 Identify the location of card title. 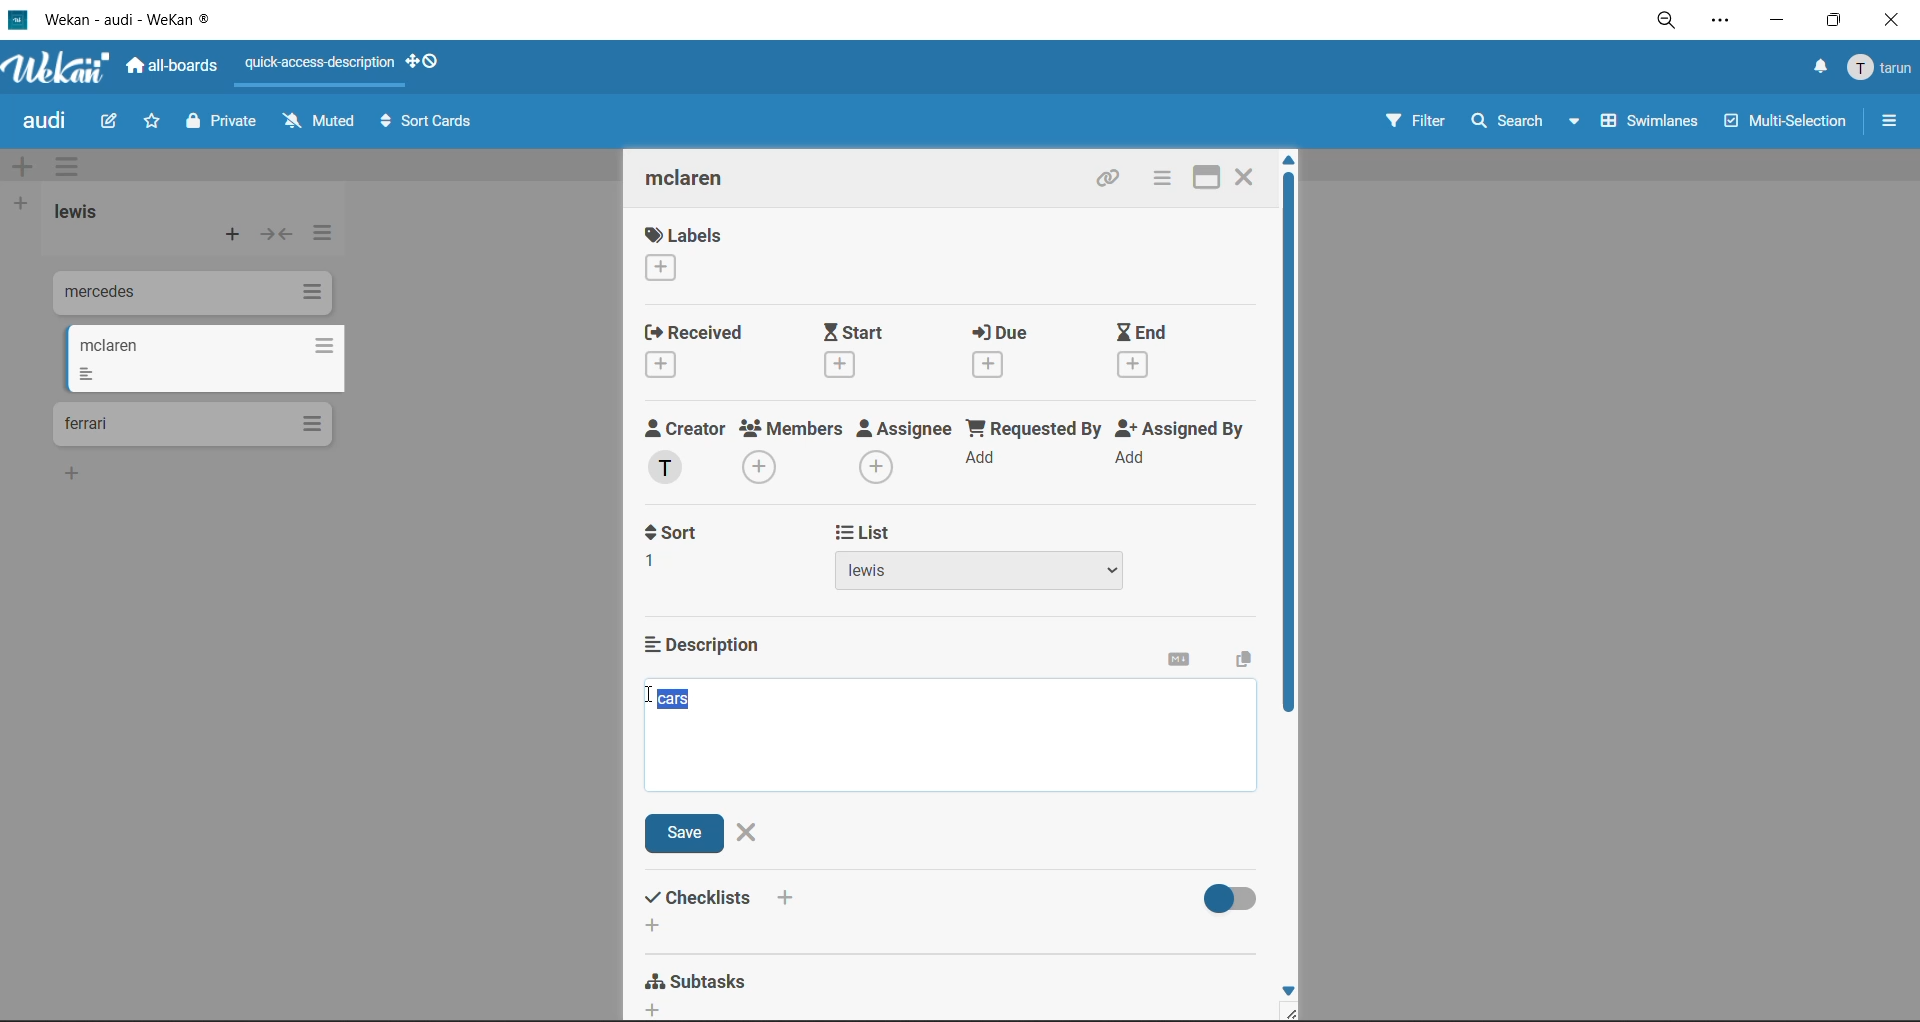
(702, 181).